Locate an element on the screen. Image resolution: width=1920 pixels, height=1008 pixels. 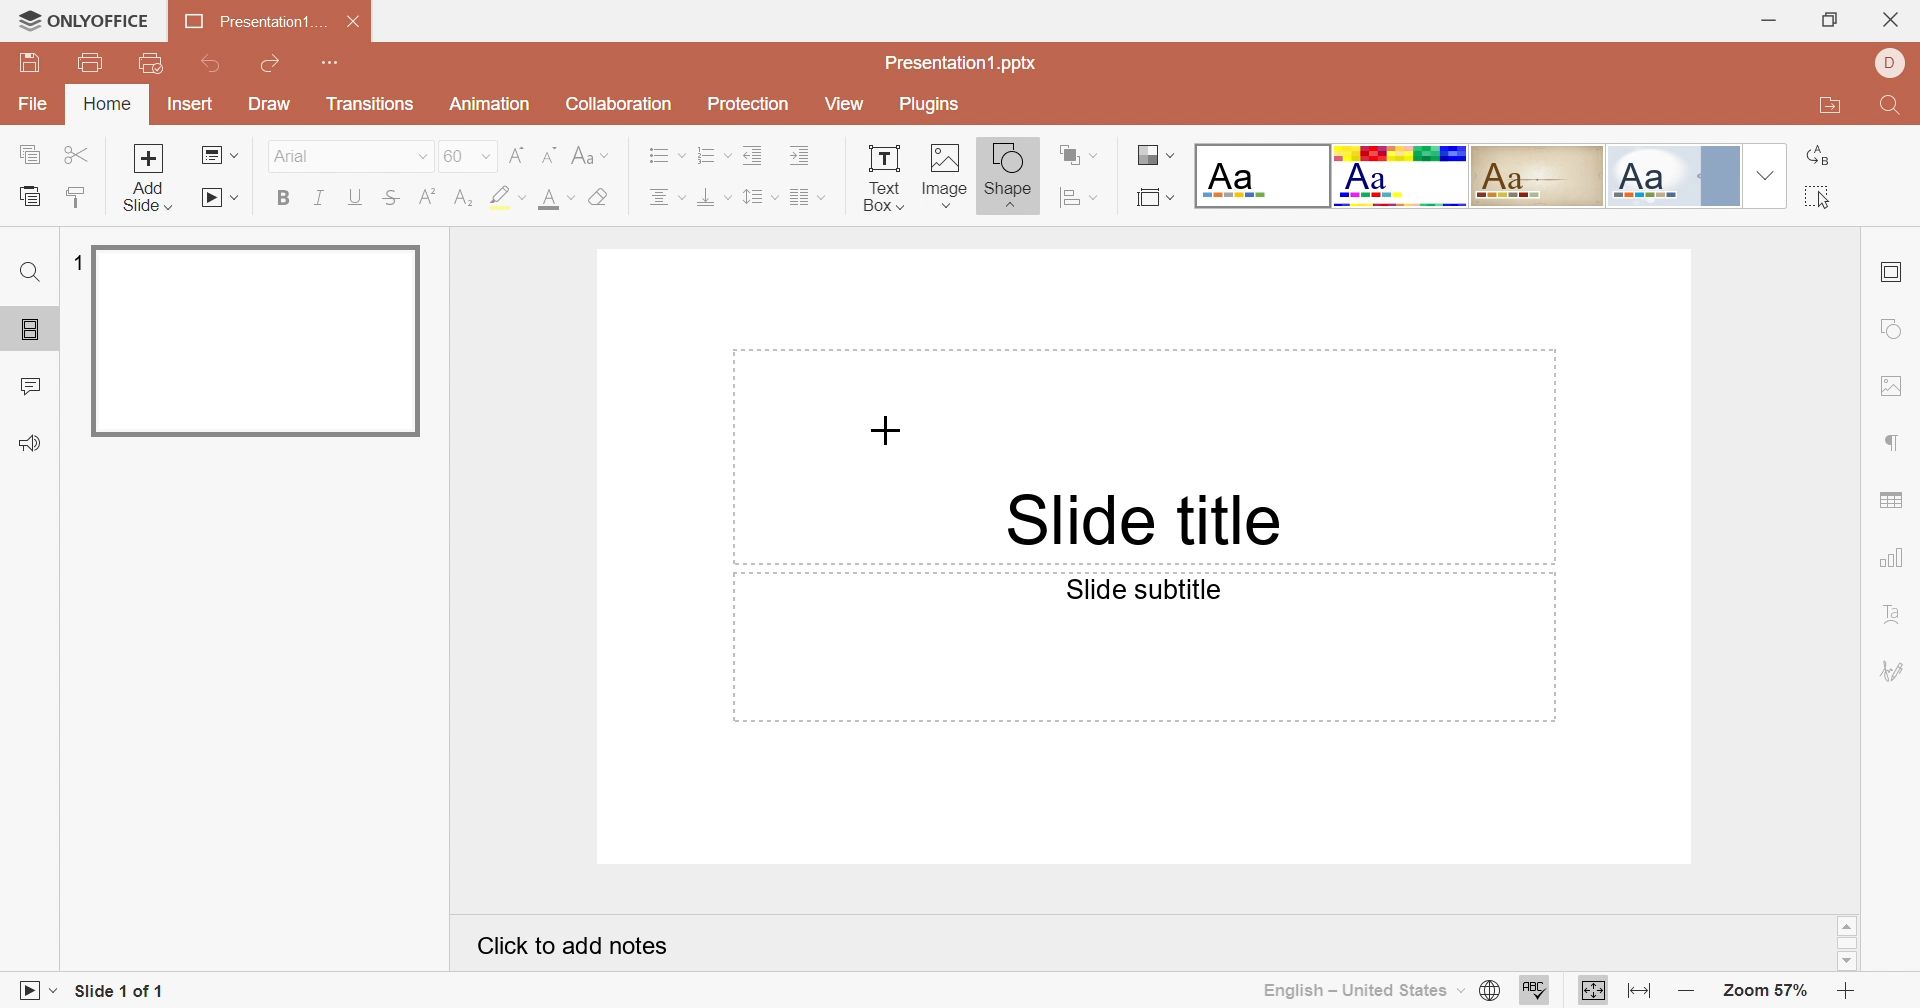
Save is located at coordinates (28, 60).